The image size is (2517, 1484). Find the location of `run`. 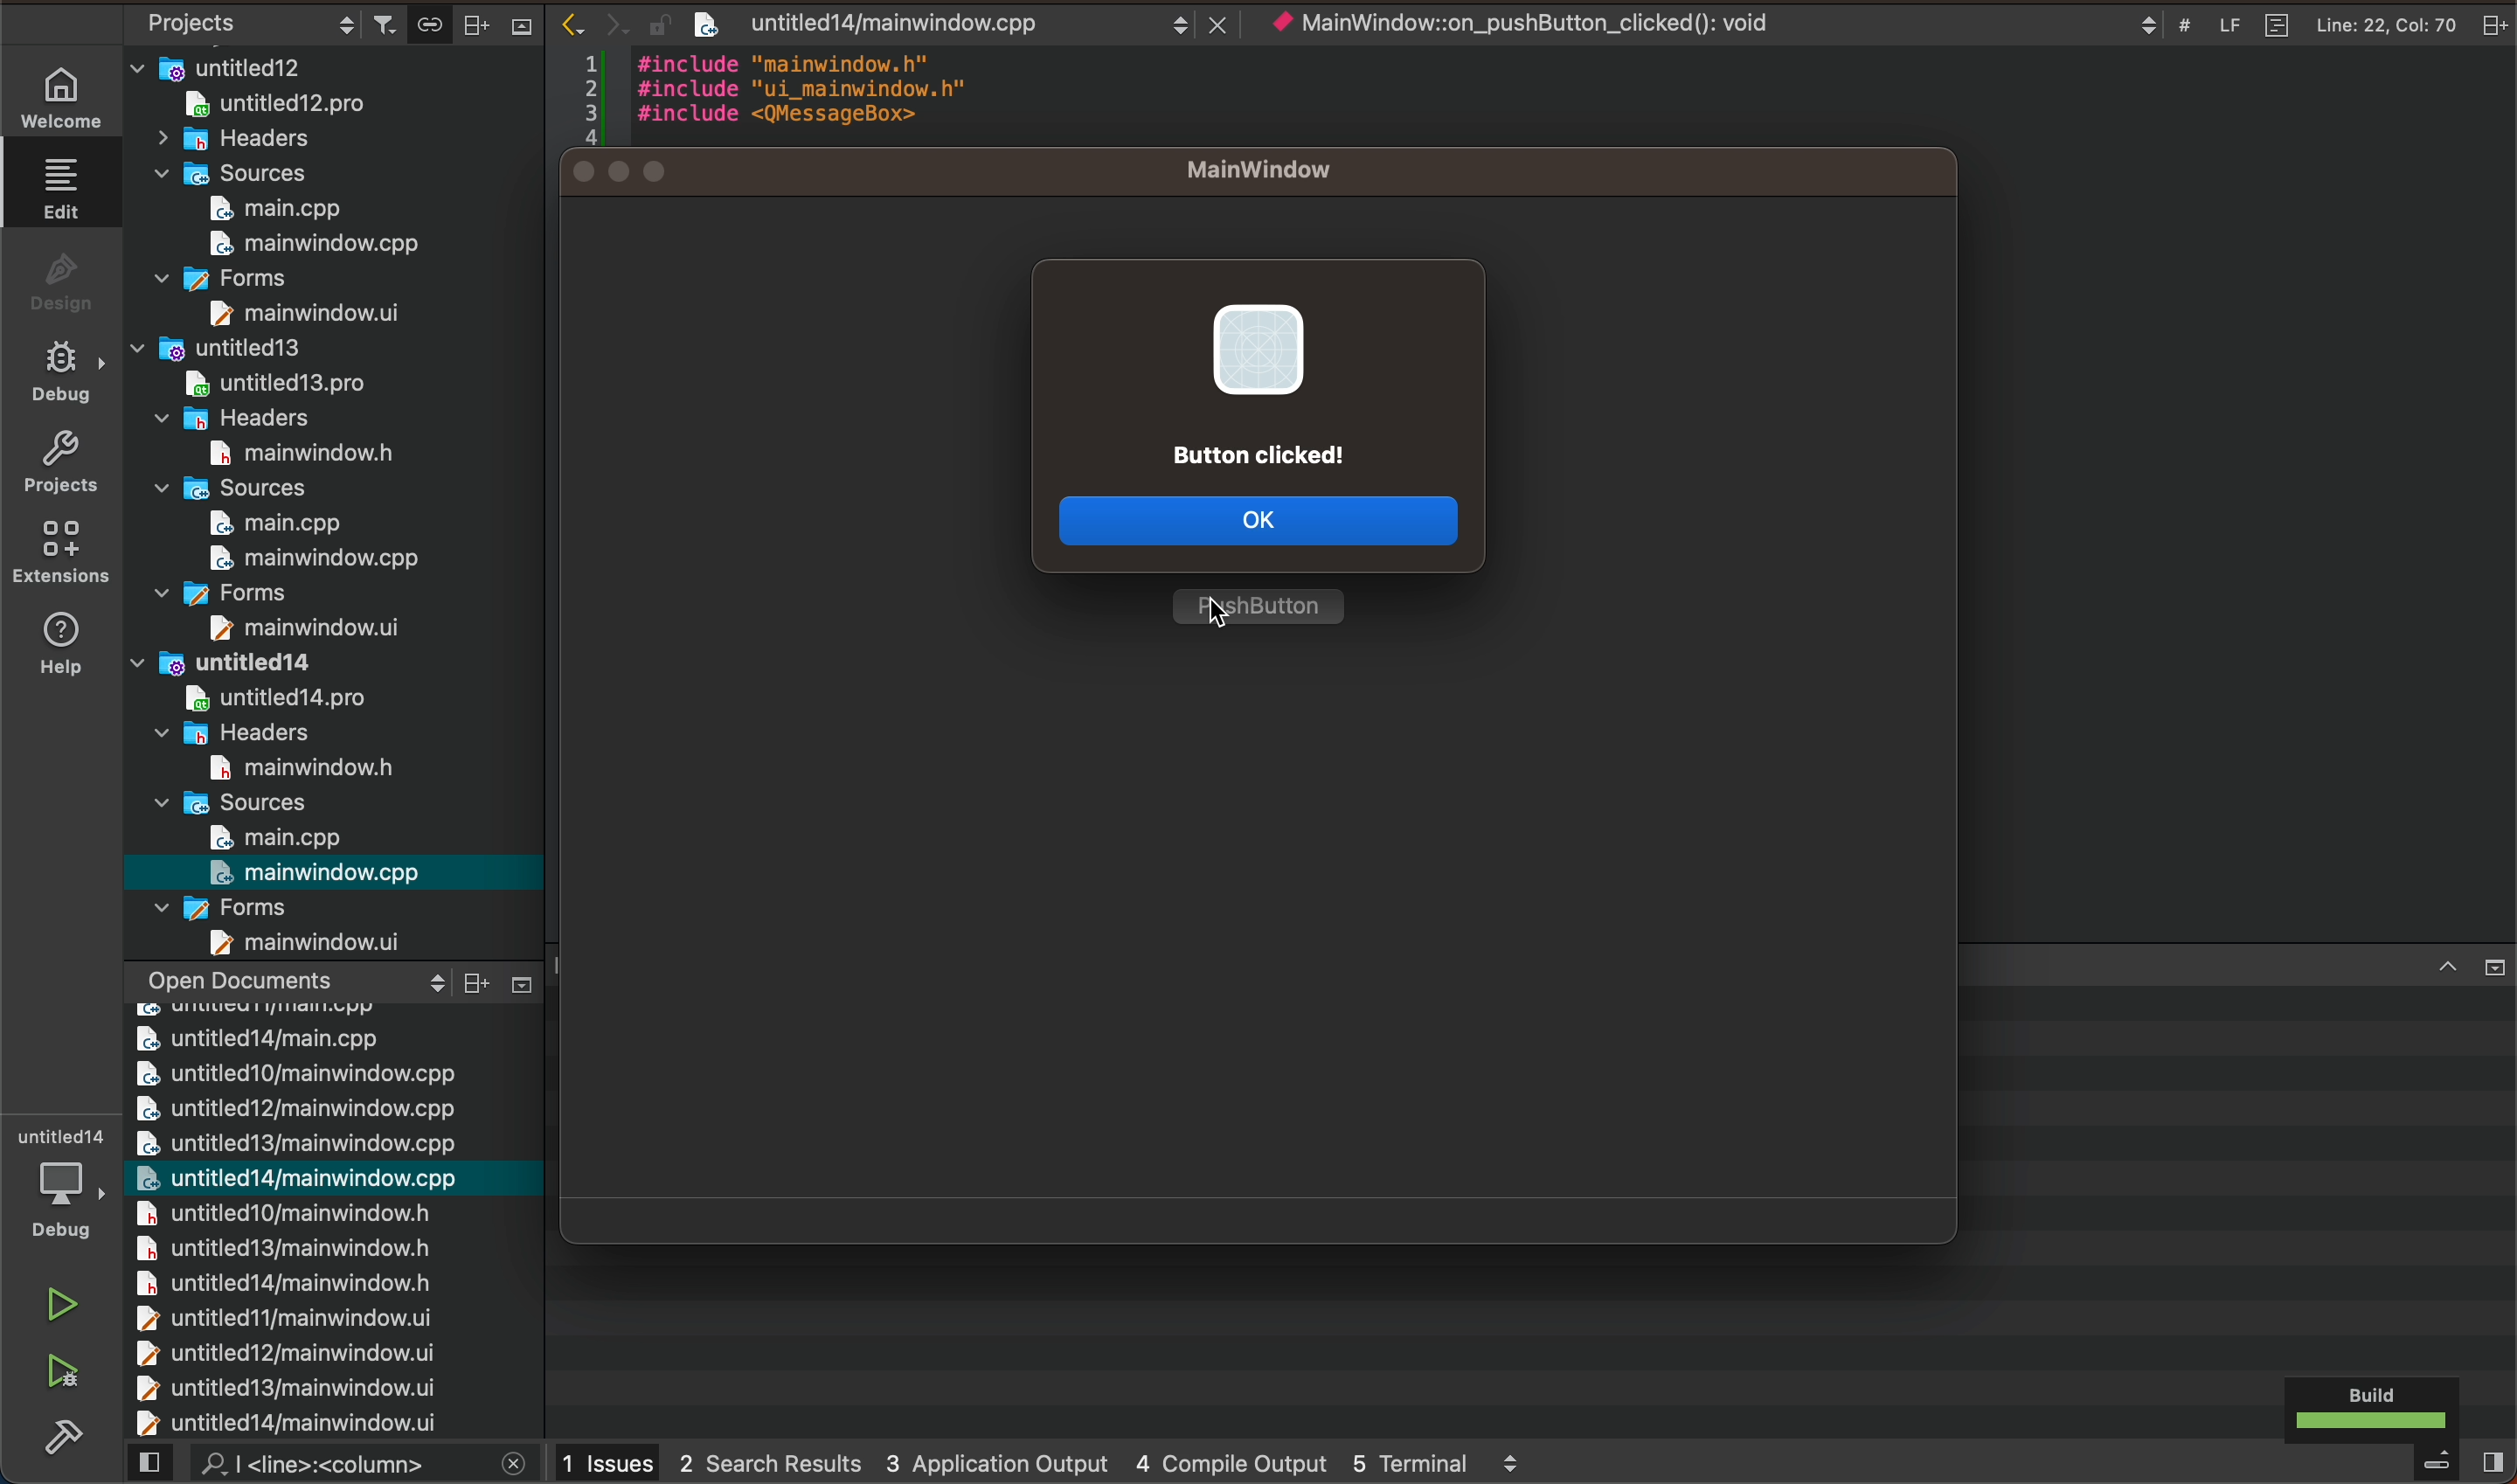

run is located at coordinates (59, 1304).